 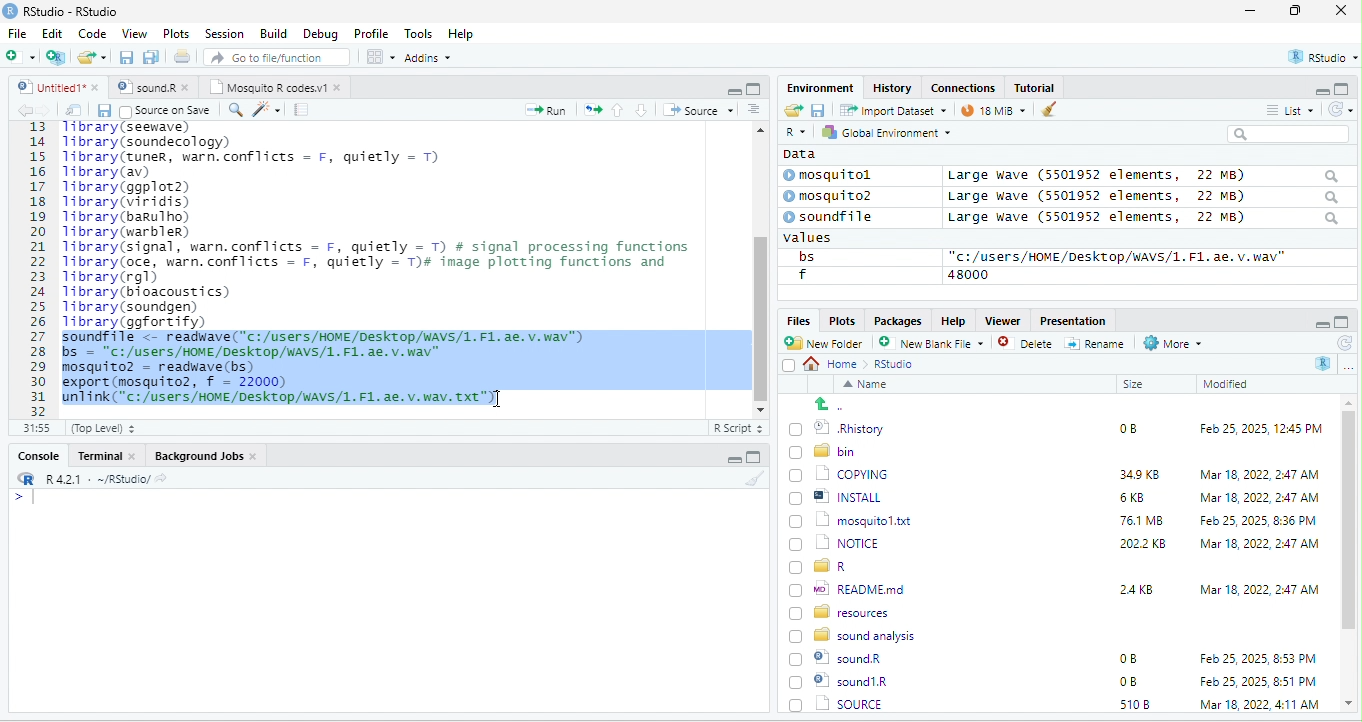 I want to click on Packages, so click(x=901, y=320).